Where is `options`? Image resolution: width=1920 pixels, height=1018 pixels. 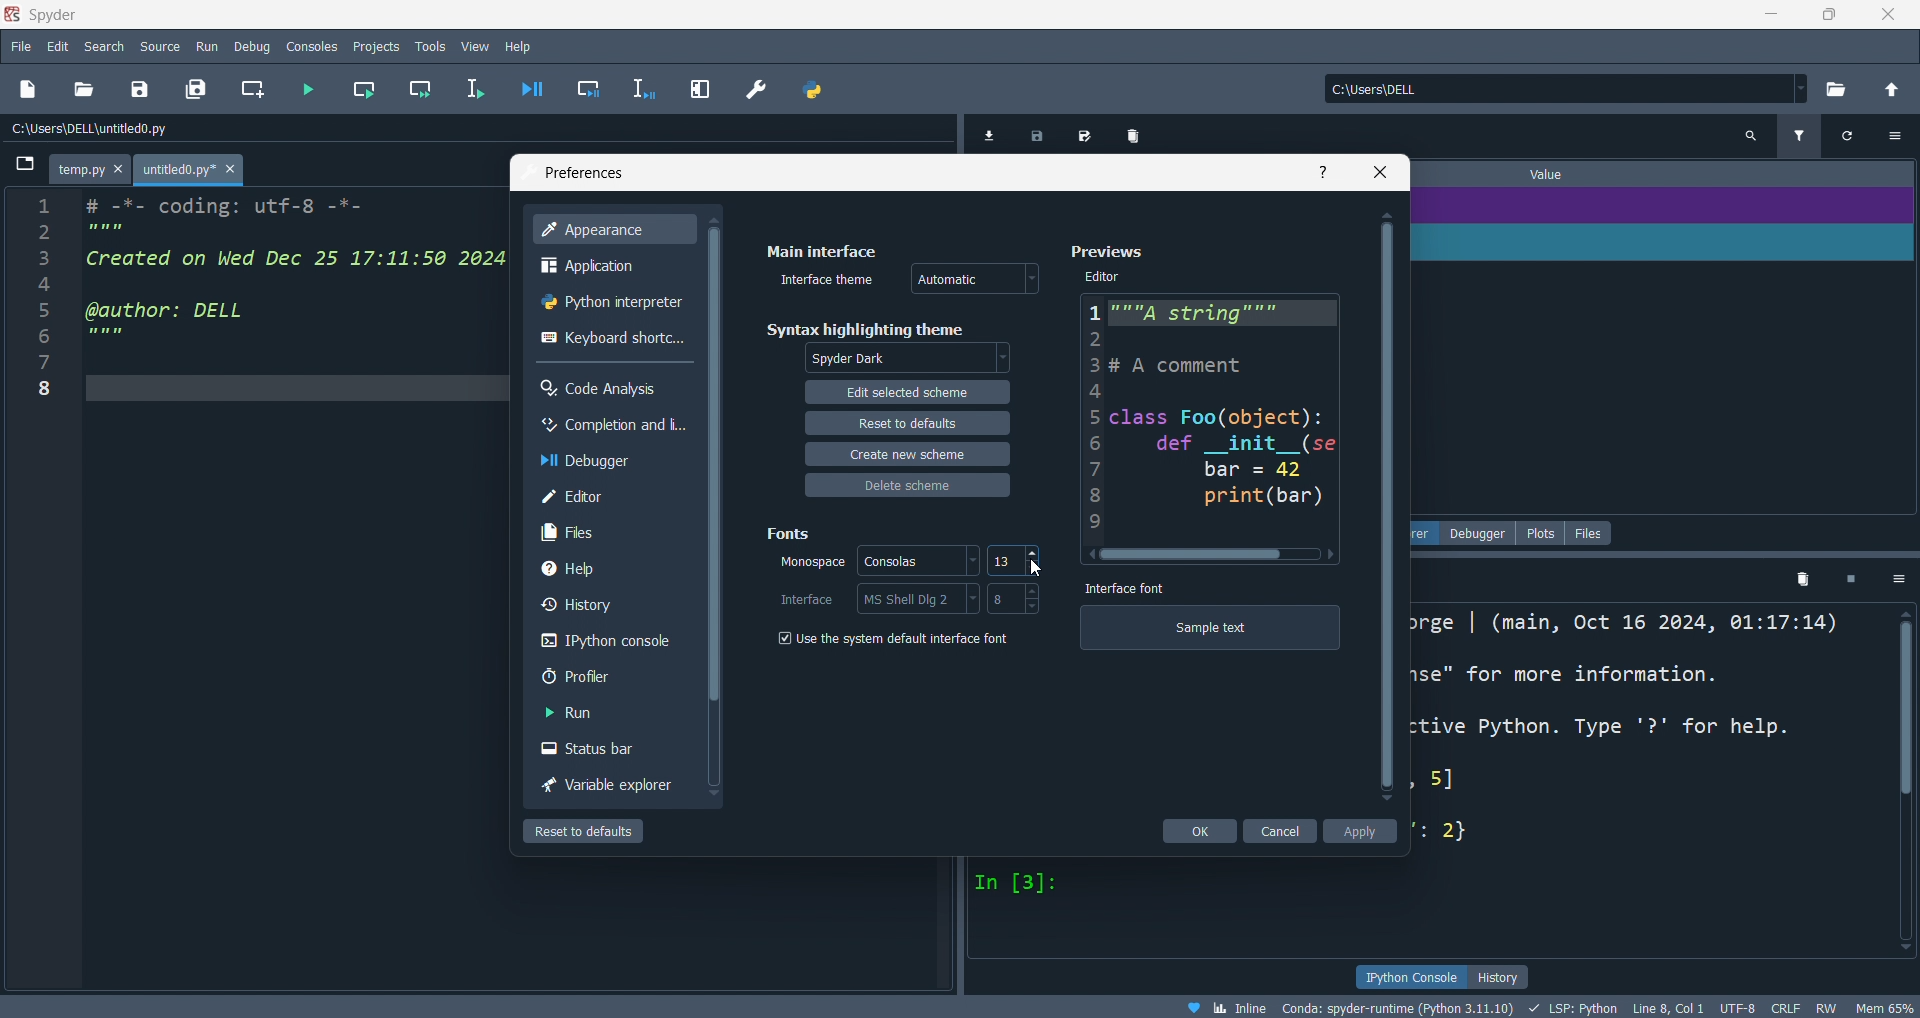 options is located at coordinates (1901, 579).